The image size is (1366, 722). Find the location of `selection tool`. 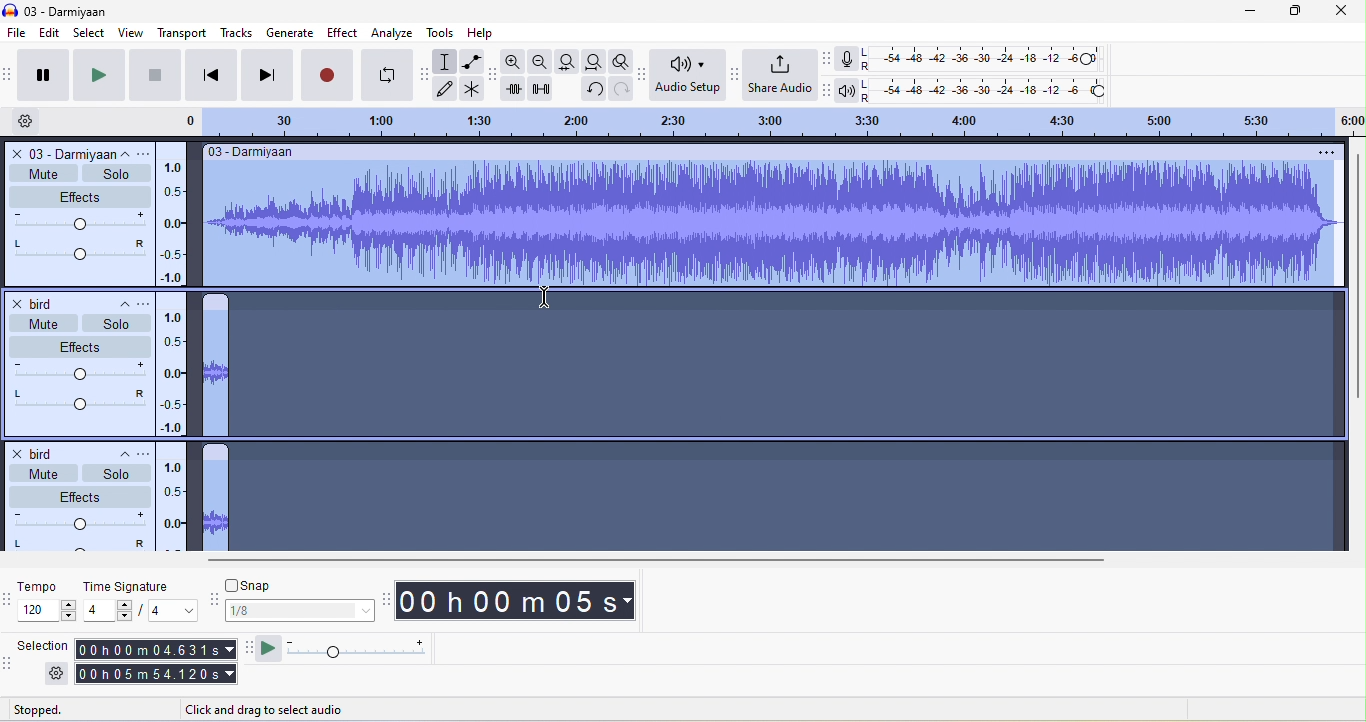

selection tool is located at coordinates (448, 59).